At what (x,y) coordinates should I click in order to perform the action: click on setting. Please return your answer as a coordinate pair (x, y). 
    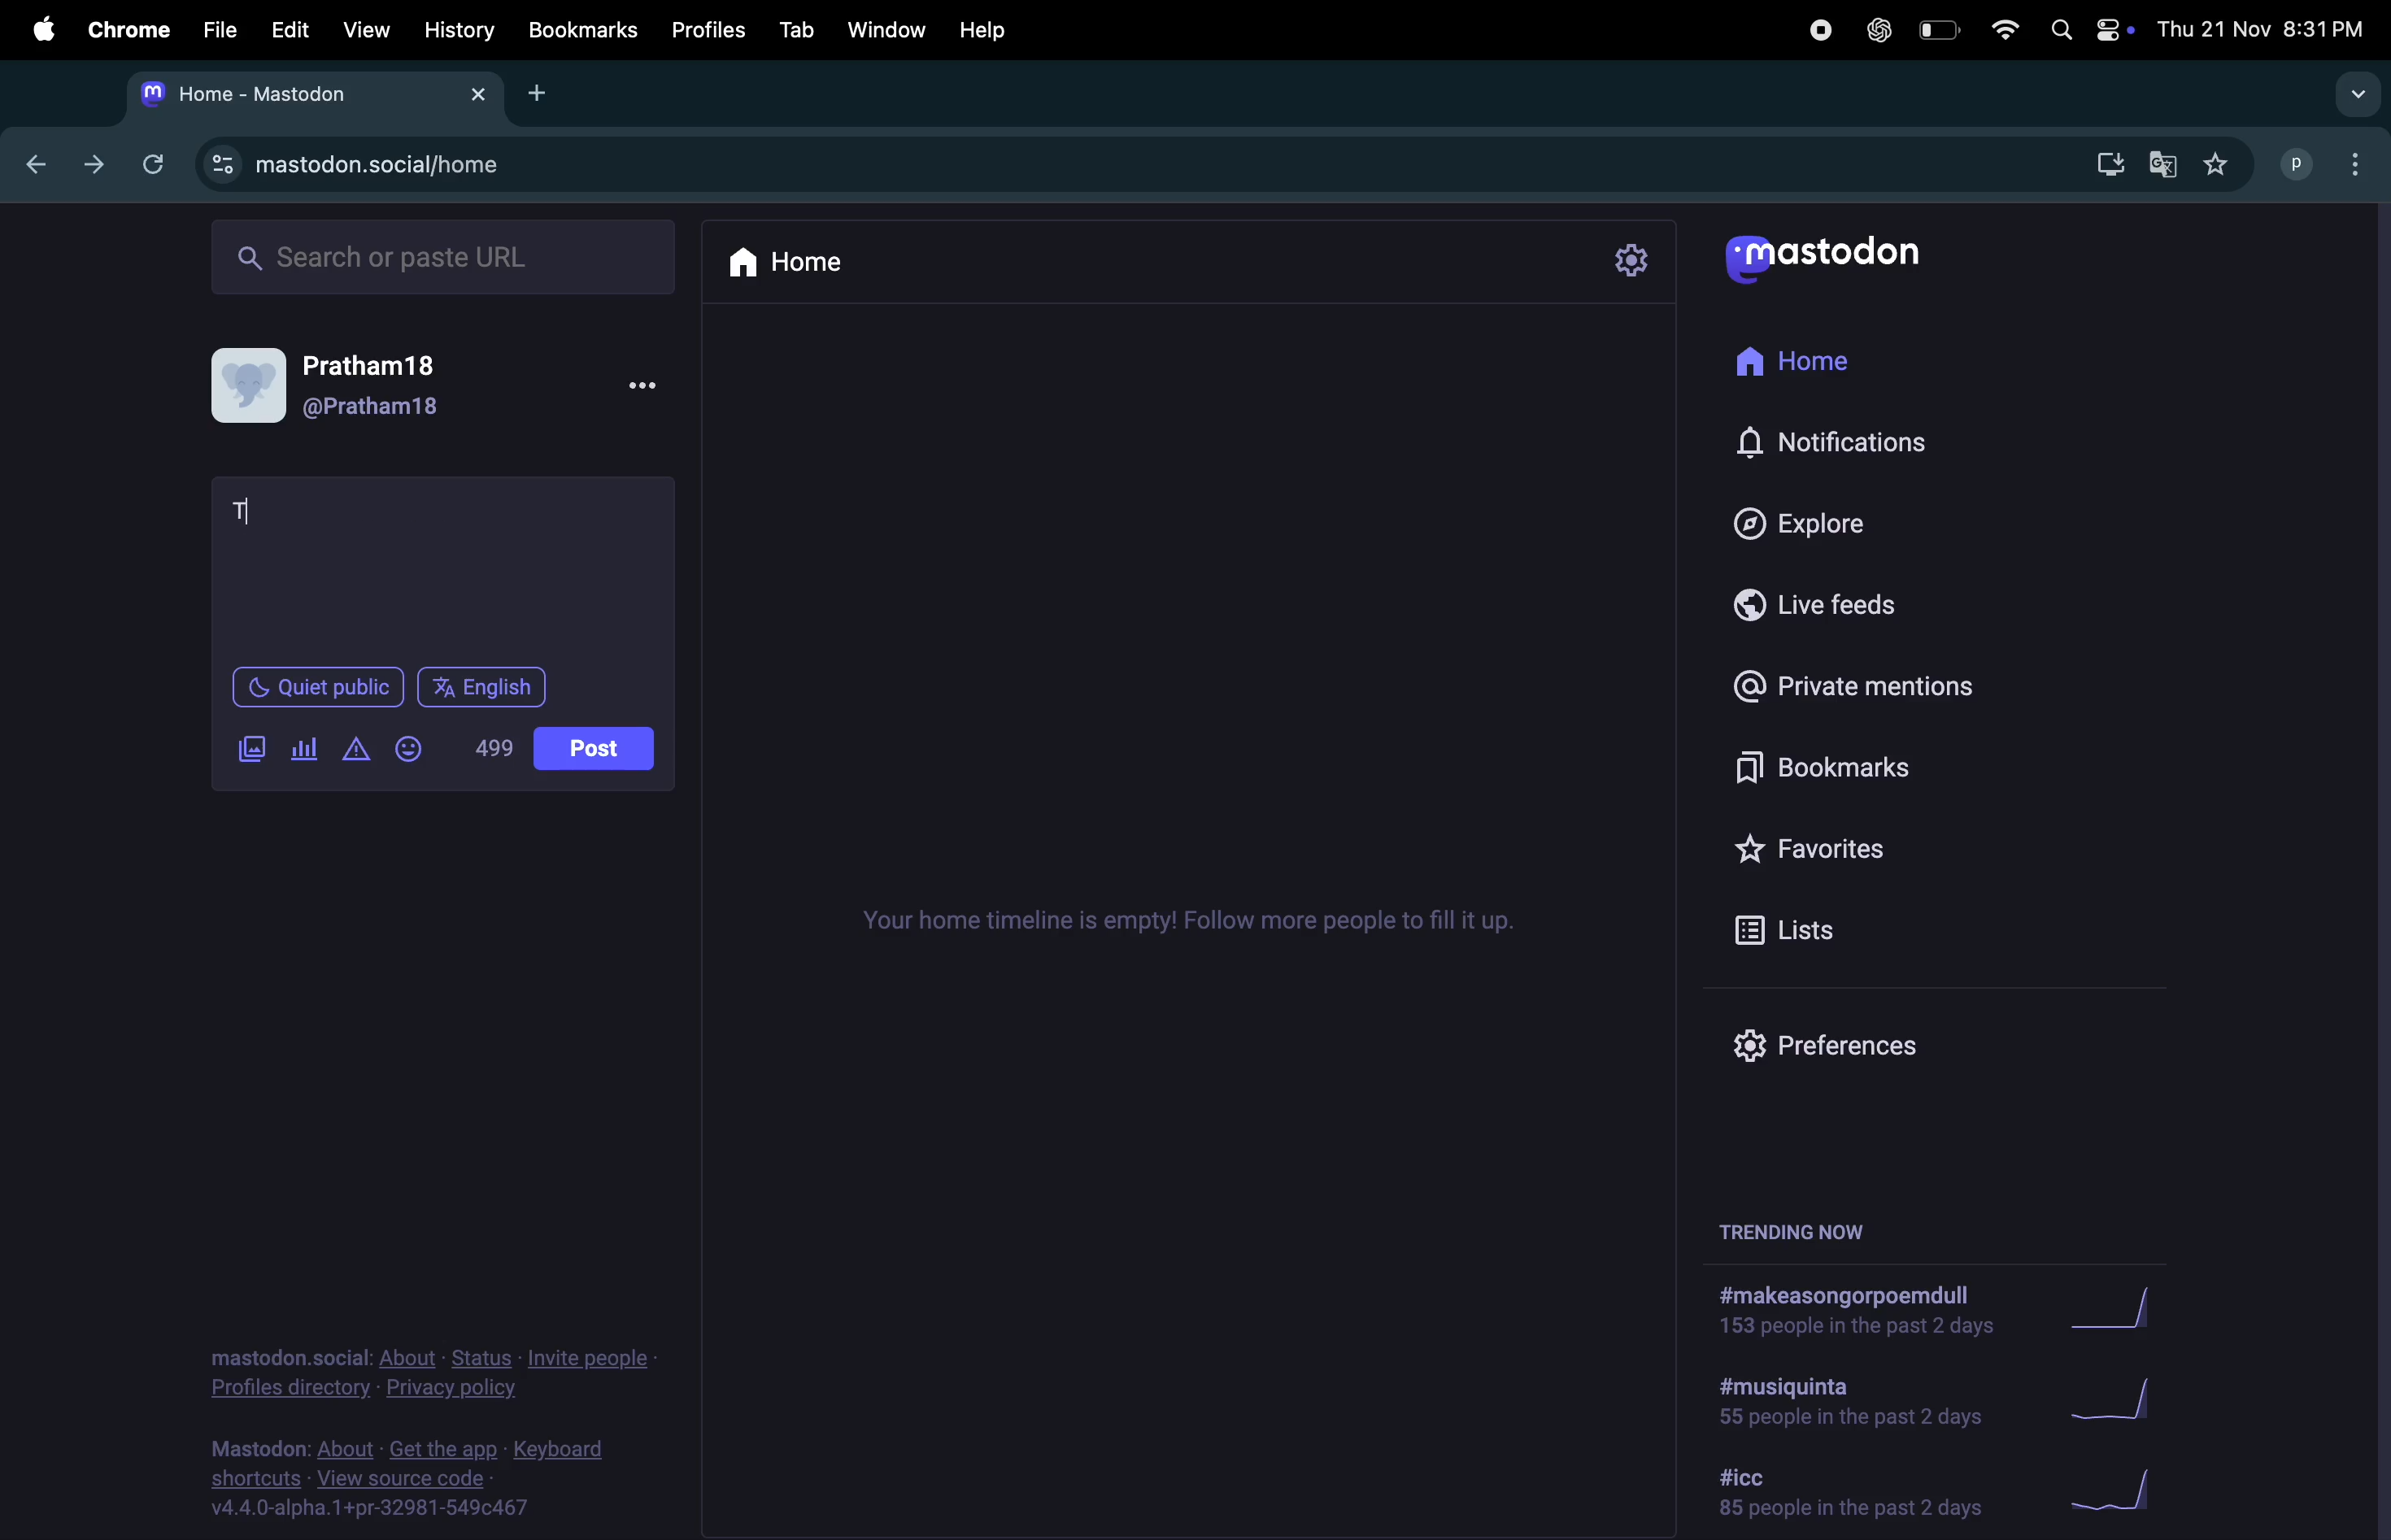
    Looking at the image, I should click on (1638, 262).